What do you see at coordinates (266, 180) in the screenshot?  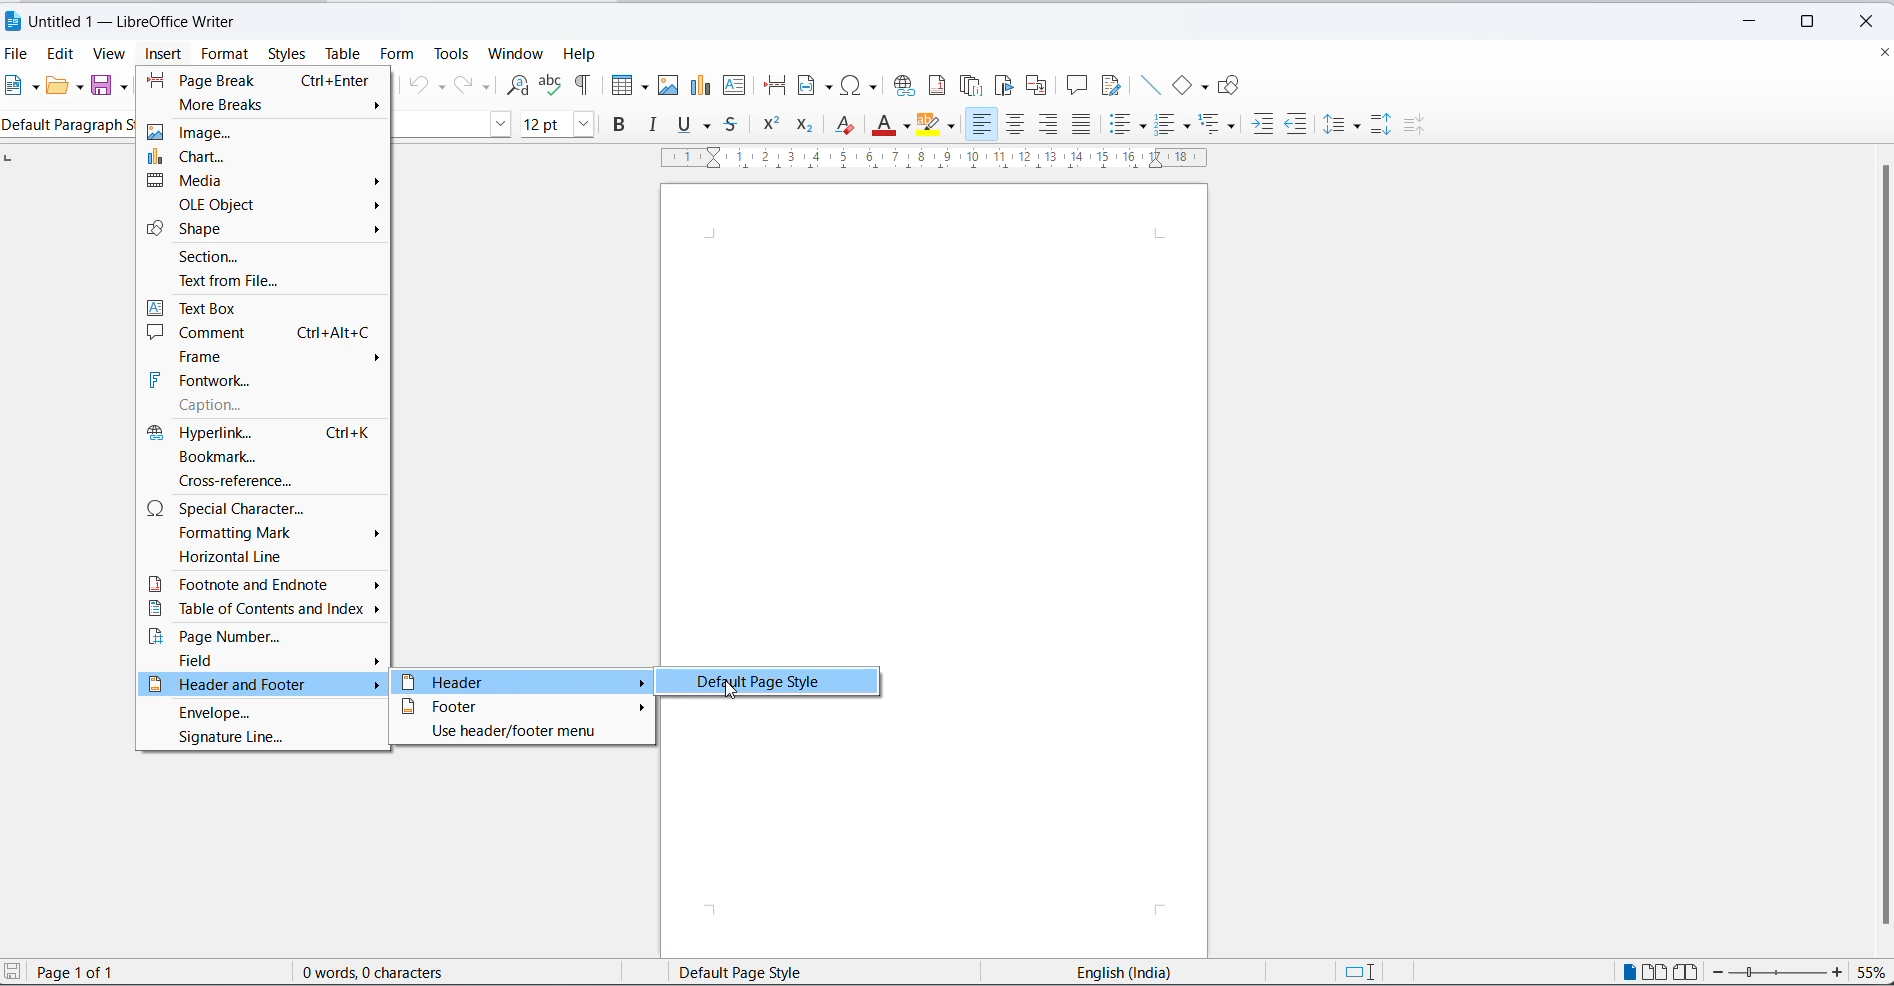 I see `media` at bounding box center [266, 180].